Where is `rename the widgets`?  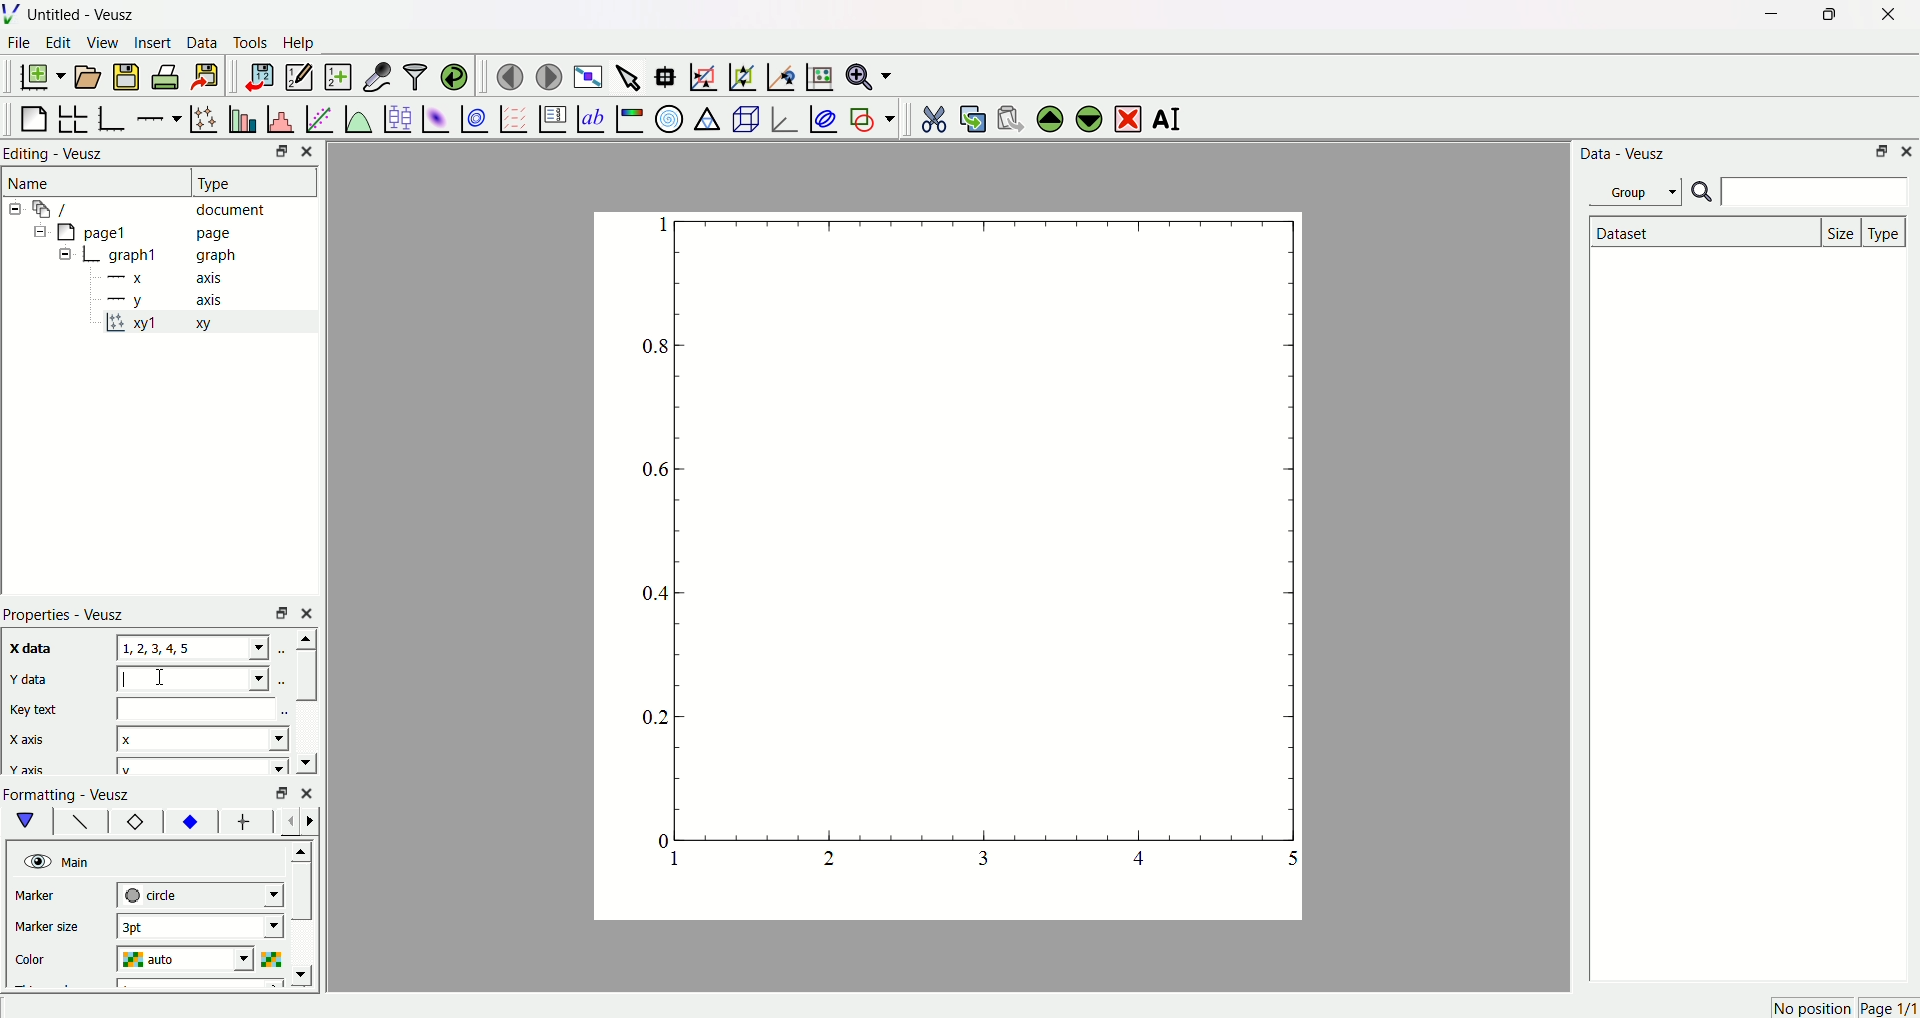 rename the widgets is located at coordinates (1170, 120).